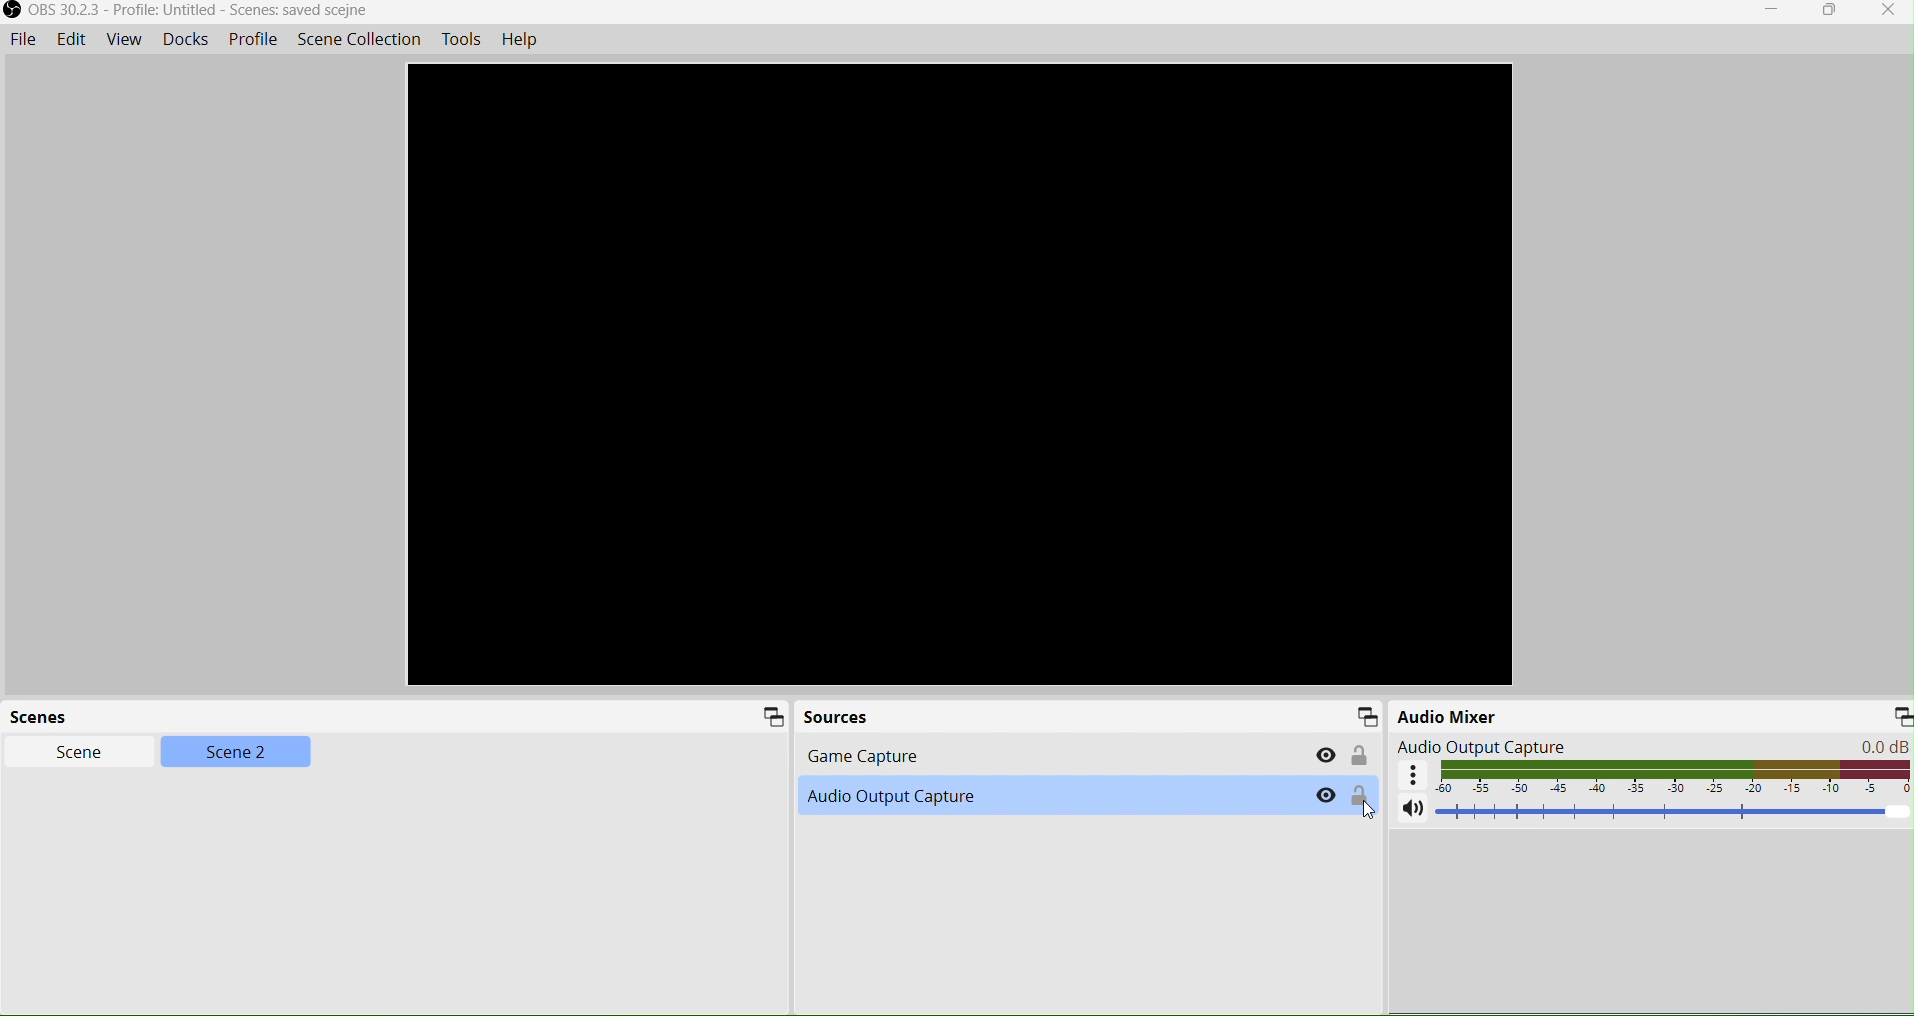 This screenshot has width=1914, height=1016. What do you see at coordinates (1362, 795) in the screenshot?
I see `Lock` at bounding box center [1362, 795].